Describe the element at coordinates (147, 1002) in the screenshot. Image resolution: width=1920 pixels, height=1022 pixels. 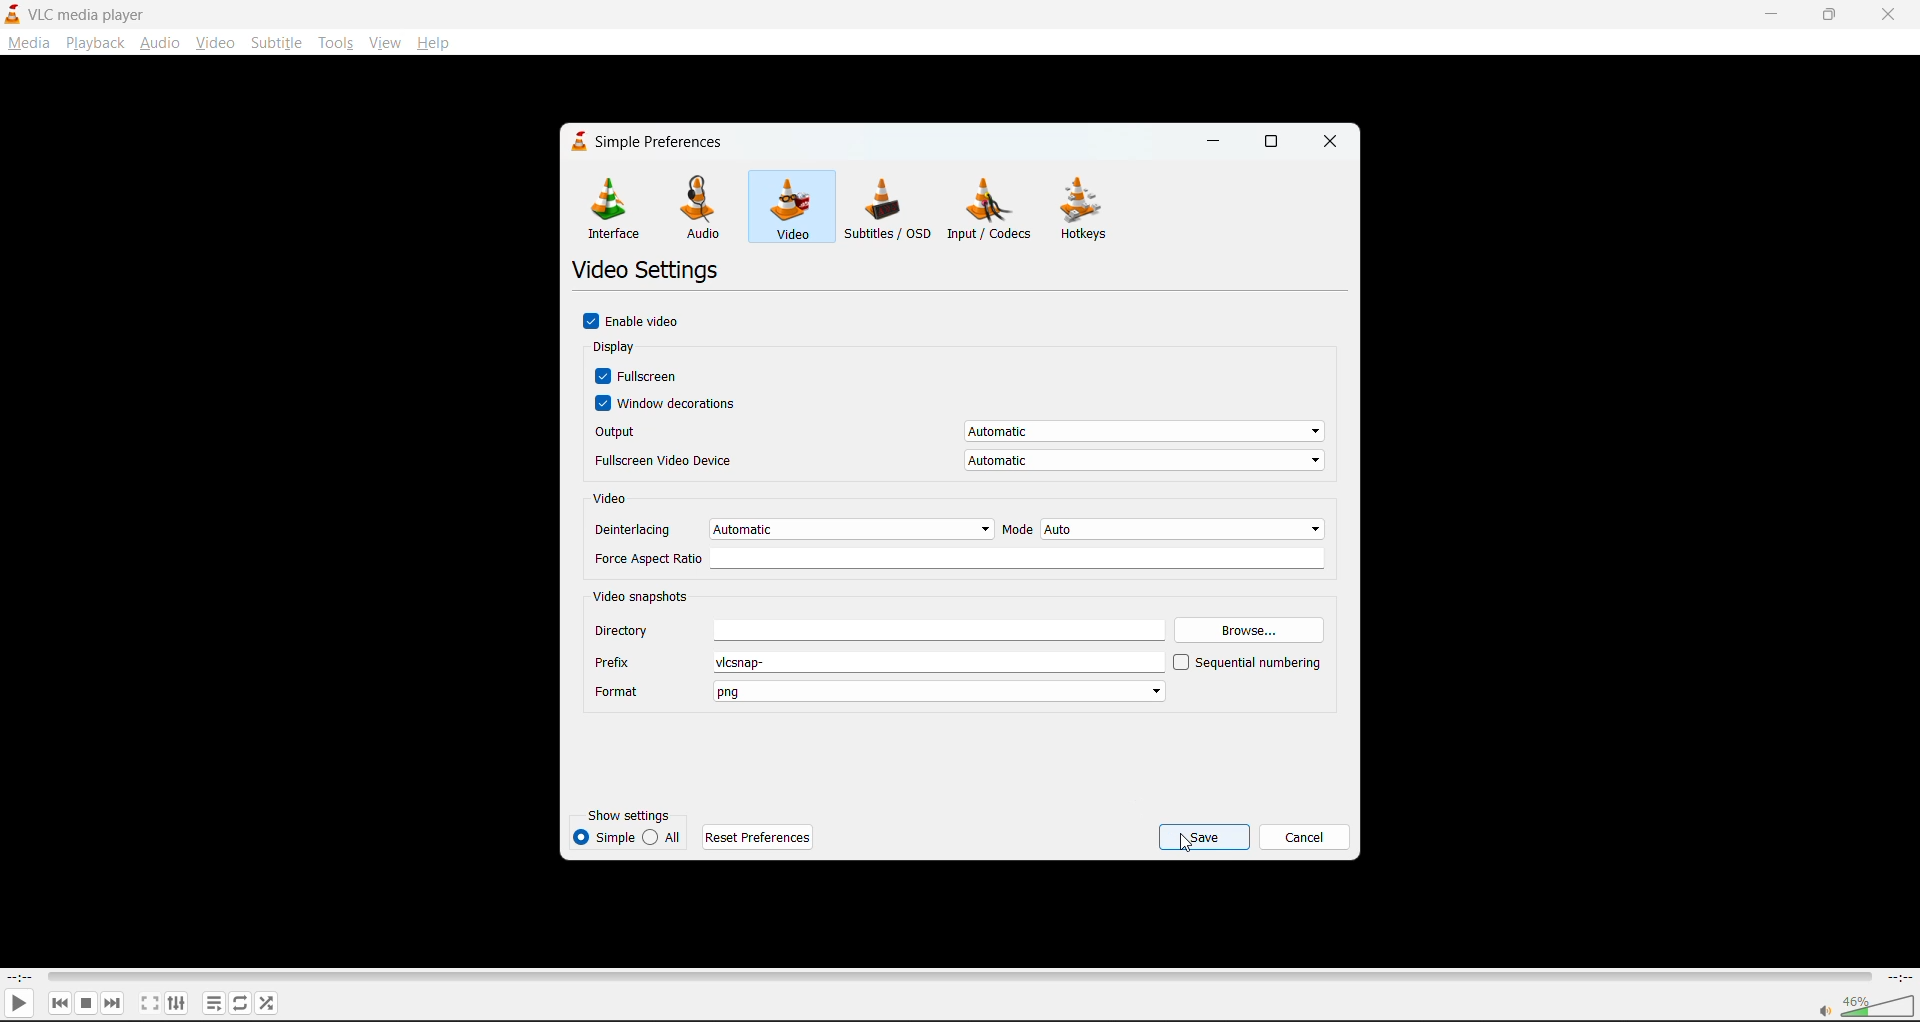
I see `fullscreen` at that location.